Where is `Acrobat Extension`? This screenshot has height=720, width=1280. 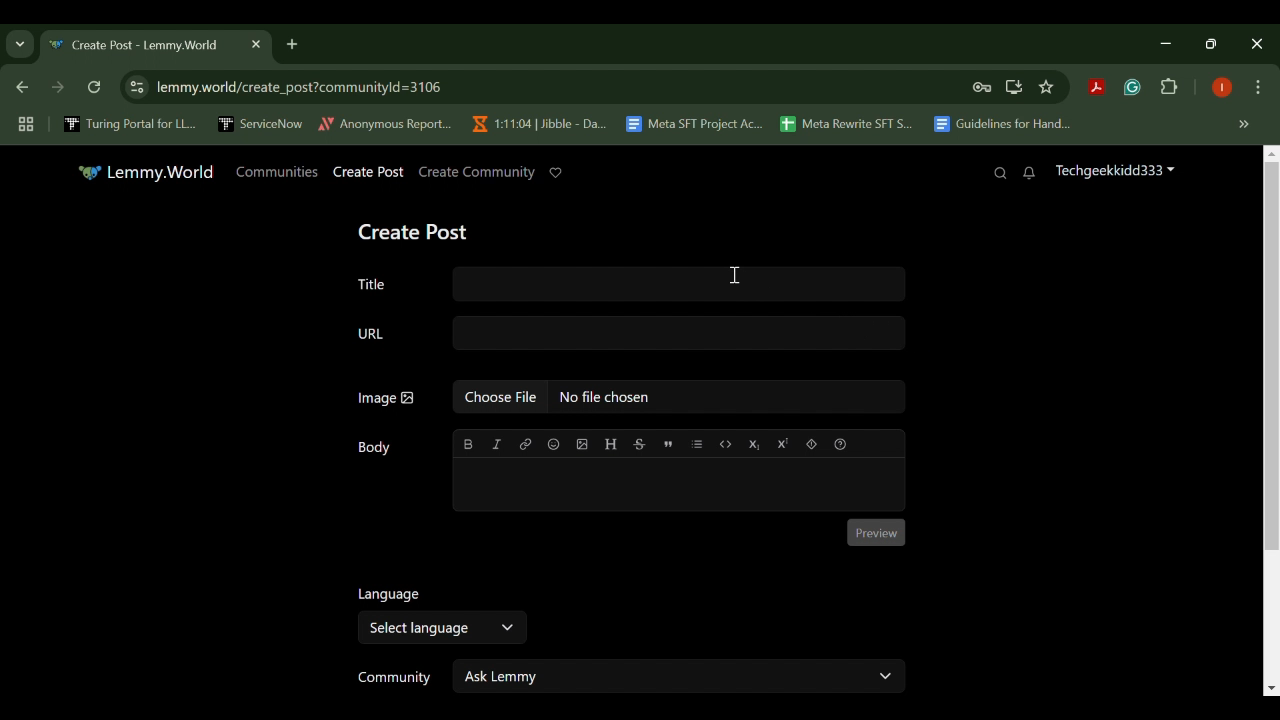 Acrobat Extension is located at coordinates (1096, 88).